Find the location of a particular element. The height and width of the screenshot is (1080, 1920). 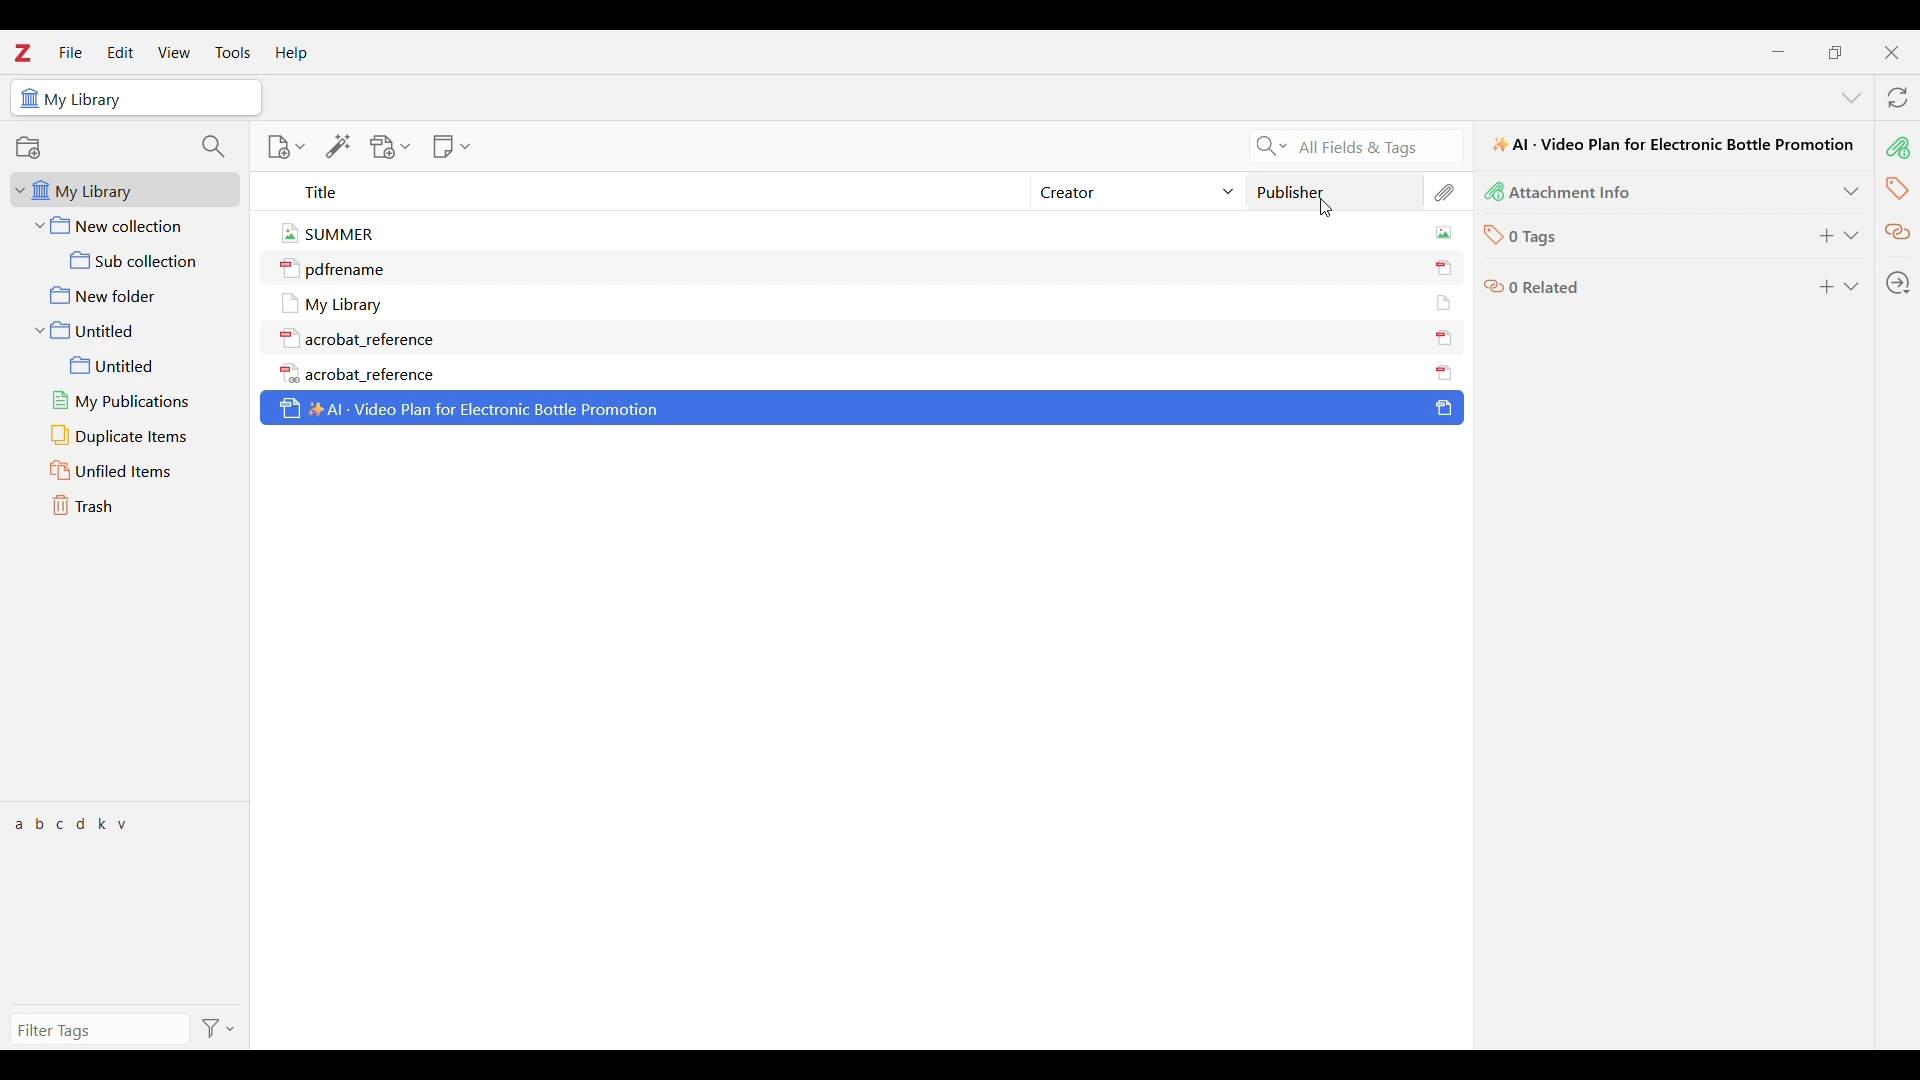

Sync with zotero.org is located at coordinates (1896, 99).